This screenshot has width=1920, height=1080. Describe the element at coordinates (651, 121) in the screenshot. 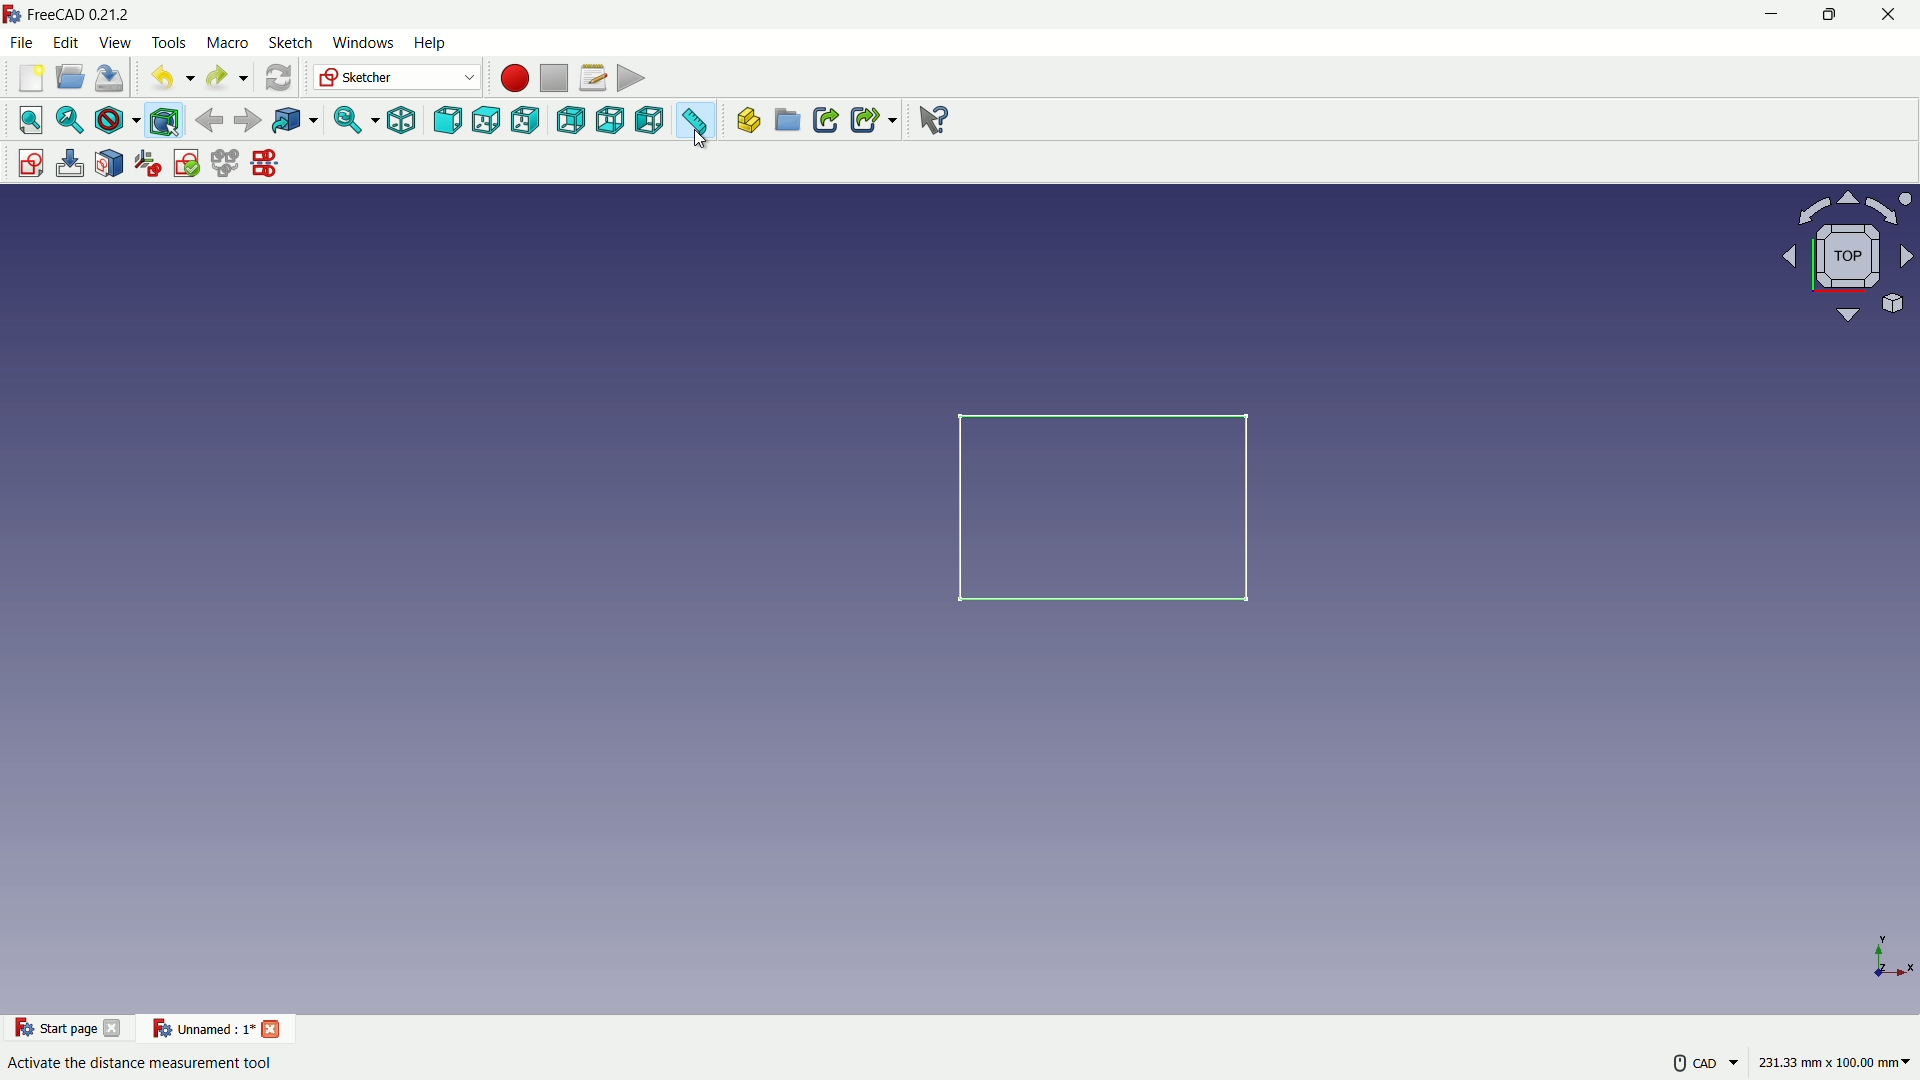

I see `left view` at that location.